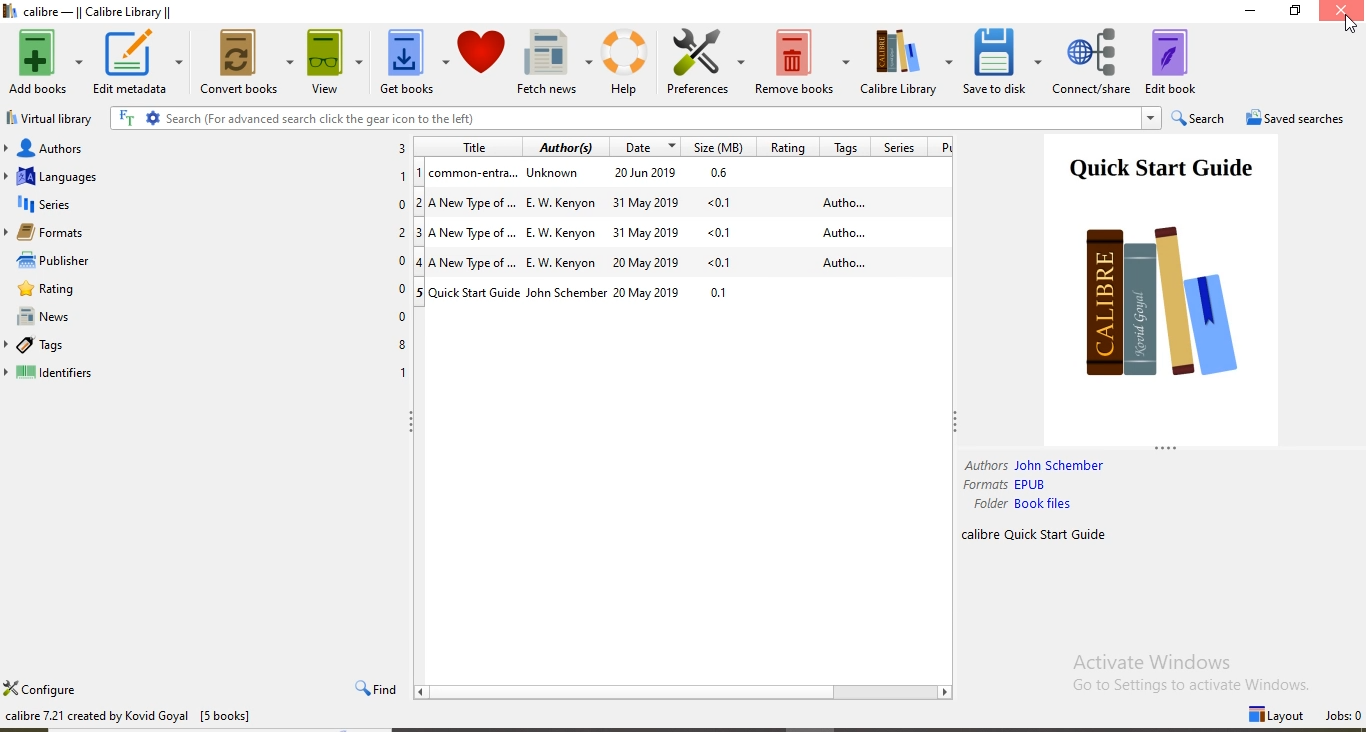 This screenshot has width=1366, height=732. I want to click on 31 May 2019, so click(647, 231).